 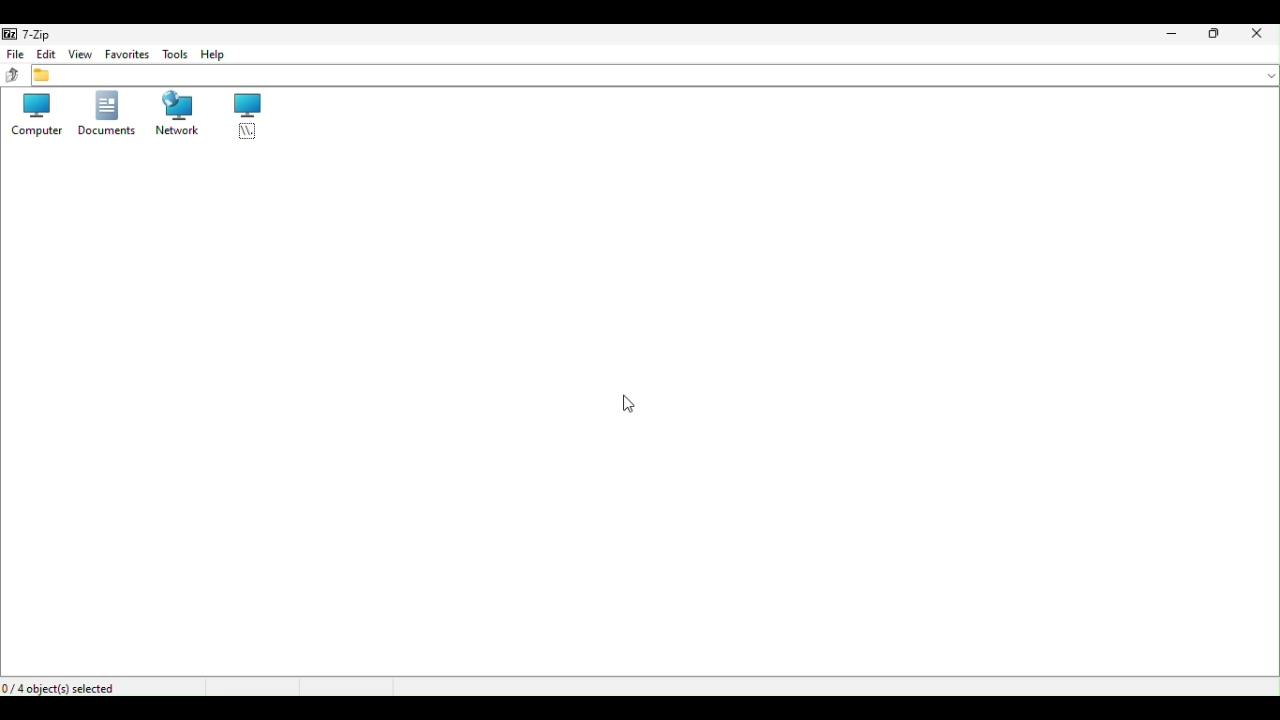 I want to click on up, so click(x=12, y=76).